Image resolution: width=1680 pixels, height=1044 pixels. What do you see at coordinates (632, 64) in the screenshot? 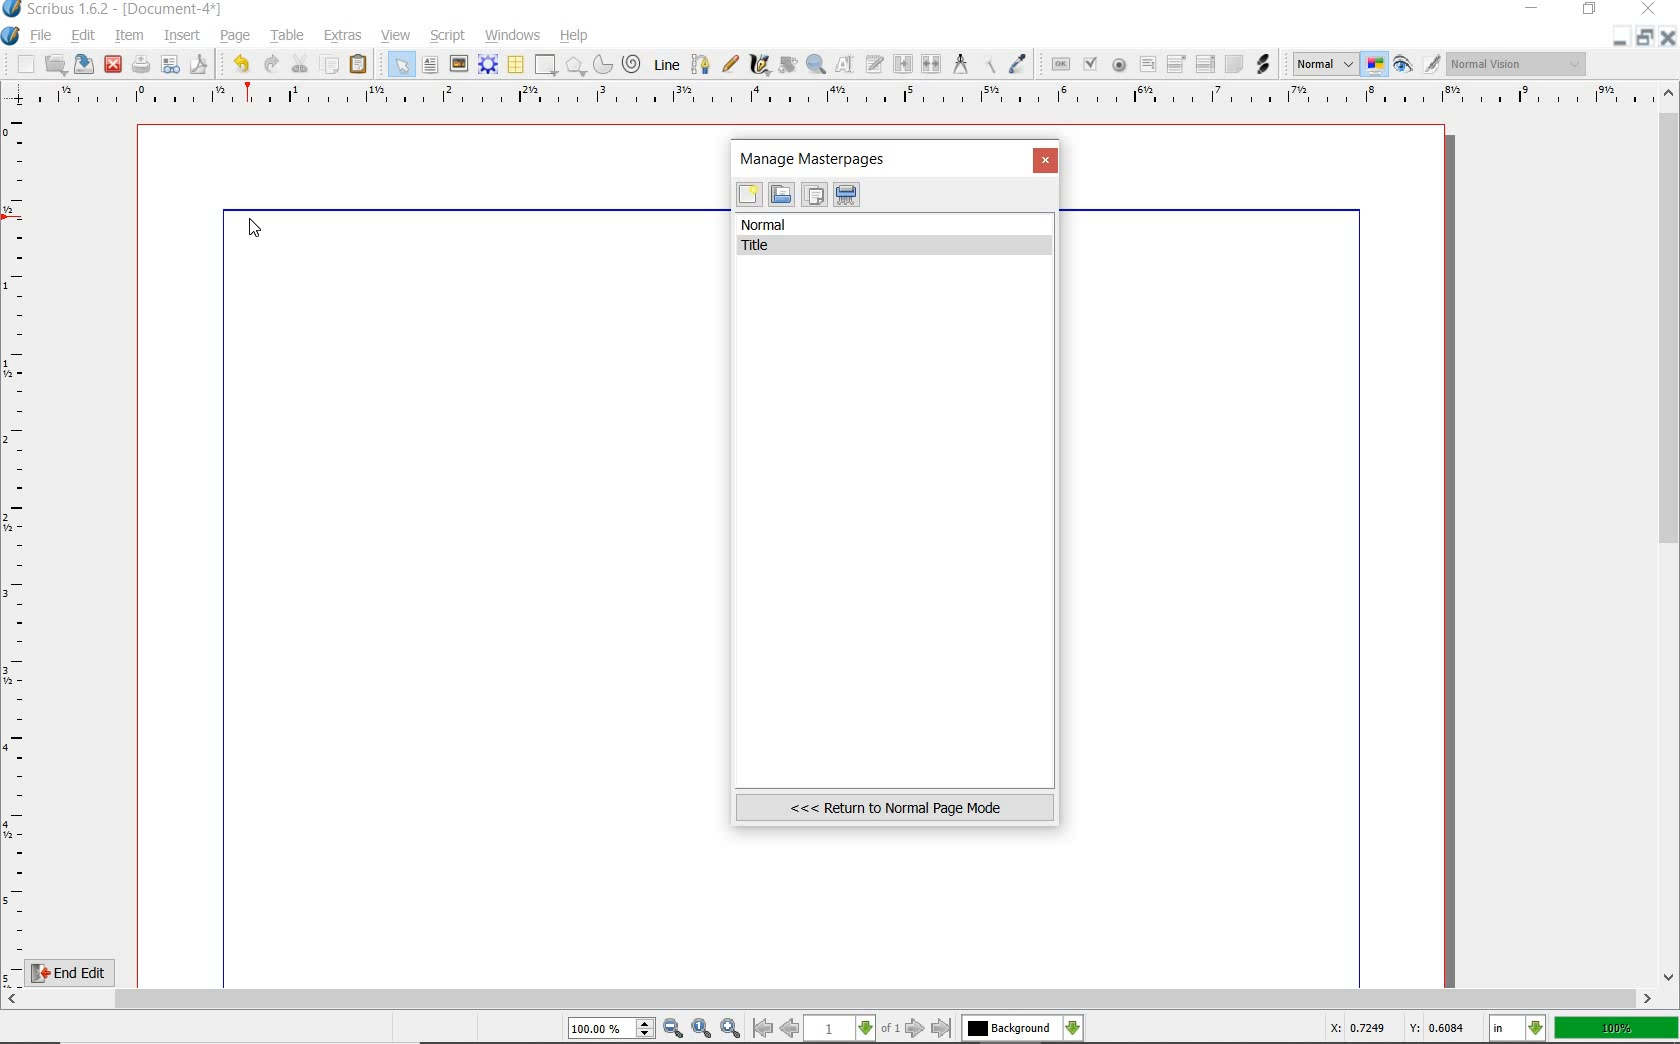
I see `spiral` at bounding box center [632, 64].